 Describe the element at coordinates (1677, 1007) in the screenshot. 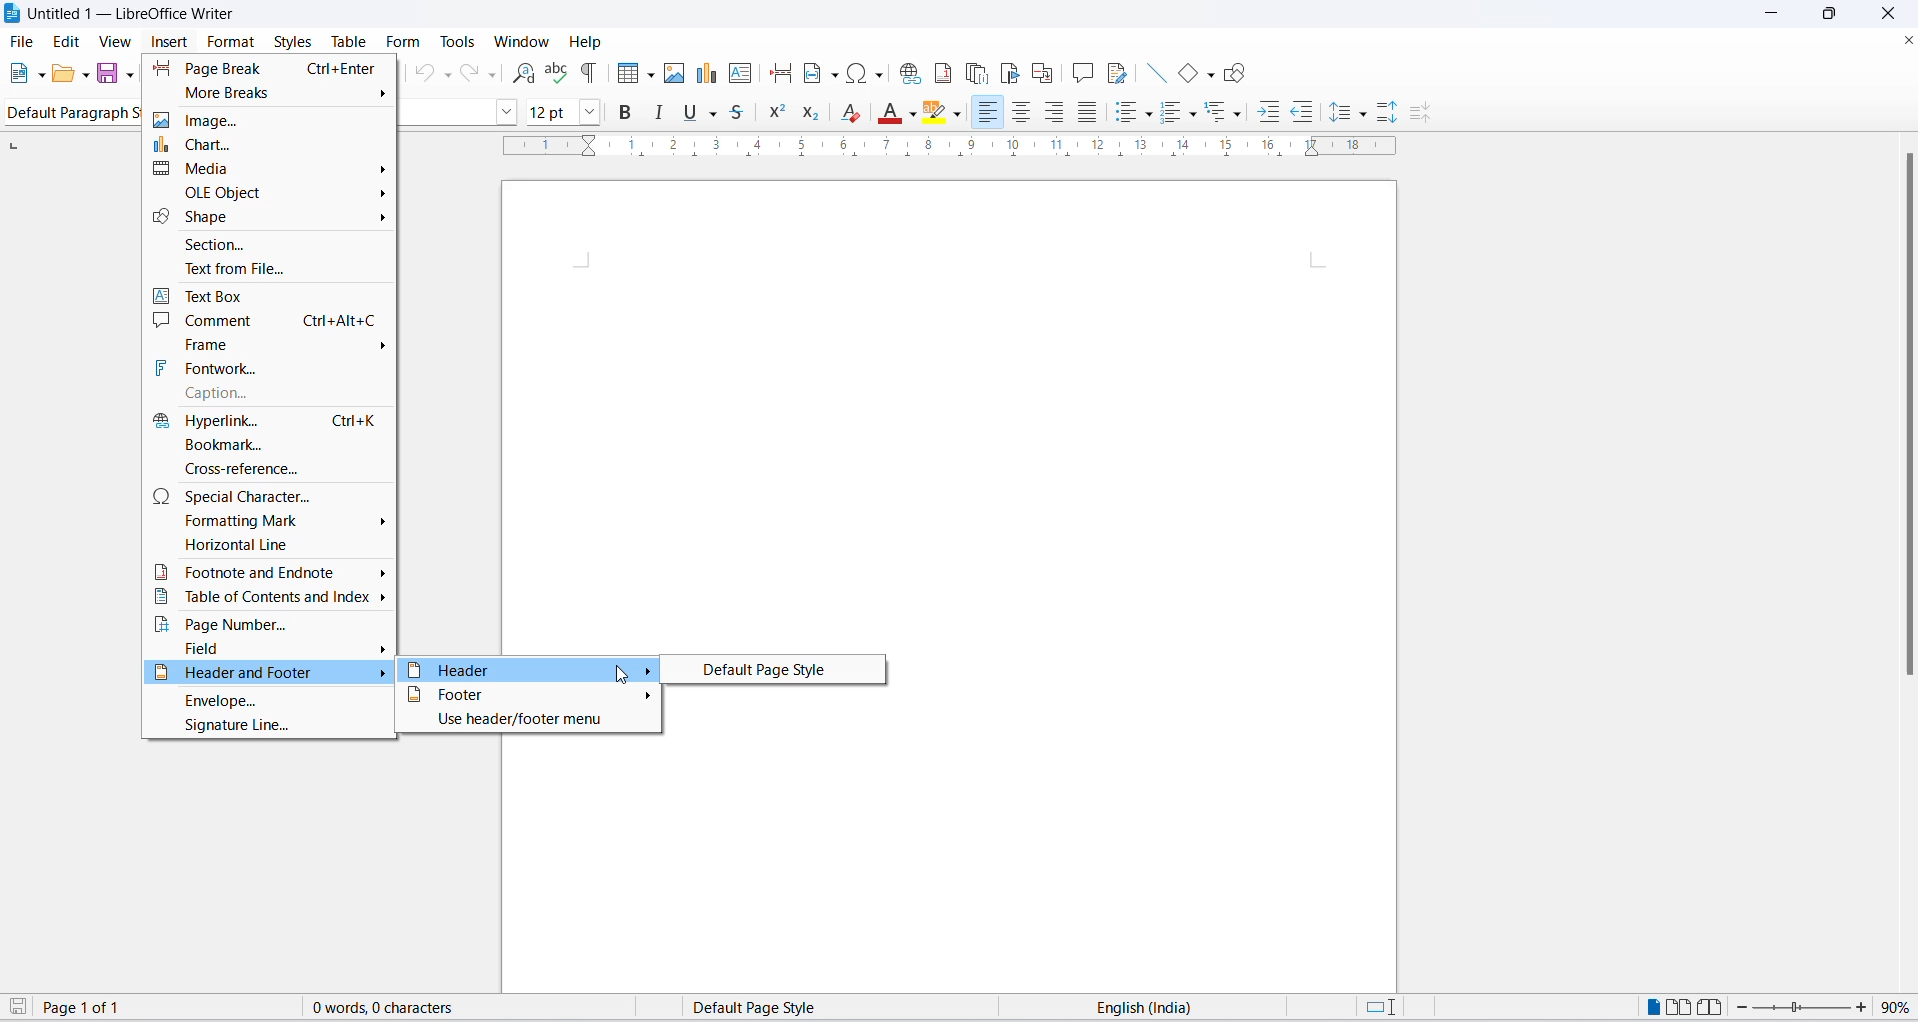

I see `multipage view` at that location.